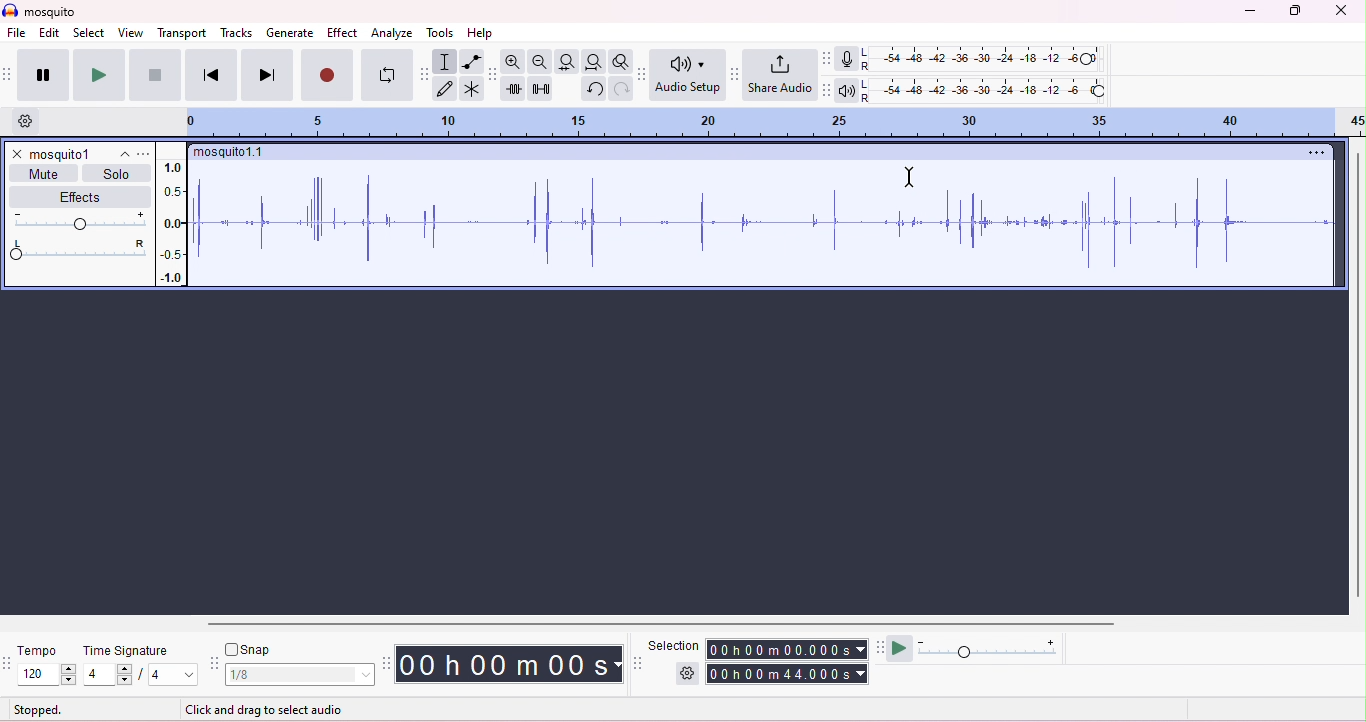  What do you see at coordinates (826, 90) in the screenshot?
I see `audio set up tool bar` at bounding box center [826, 90].